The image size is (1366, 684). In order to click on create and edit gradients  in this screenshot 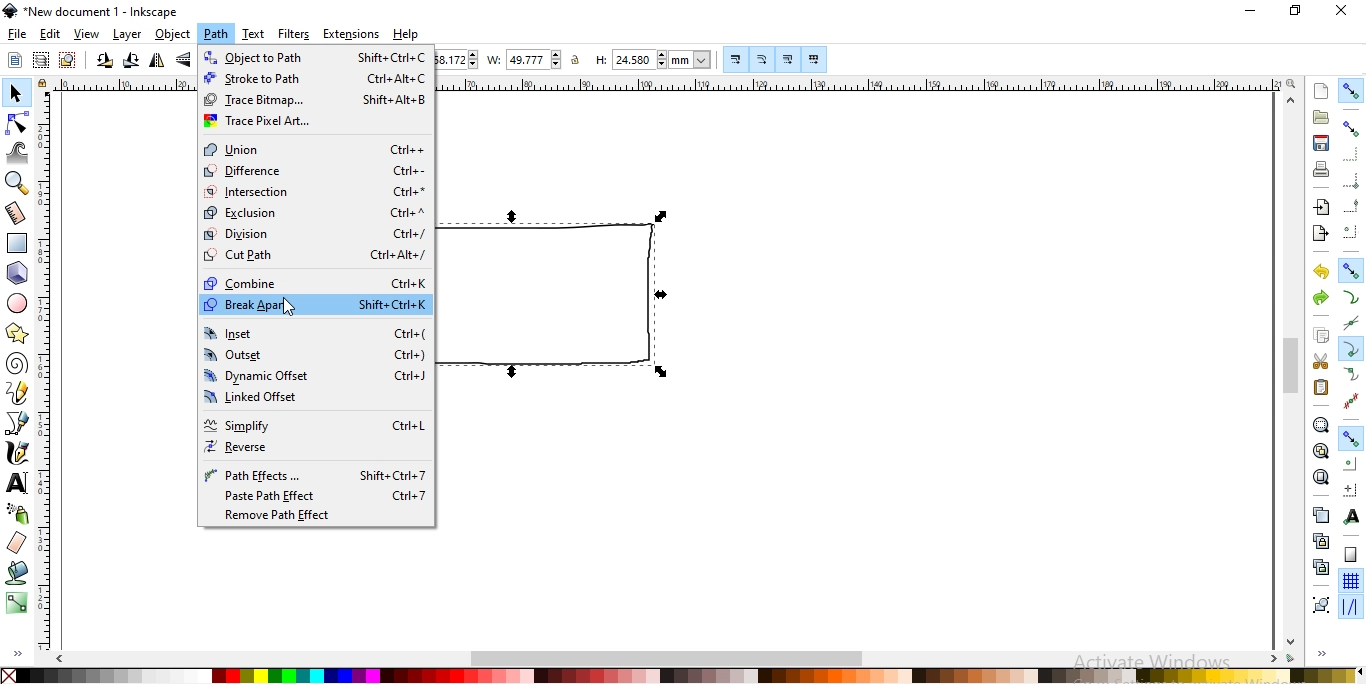, I will do `click(18, 601)`.